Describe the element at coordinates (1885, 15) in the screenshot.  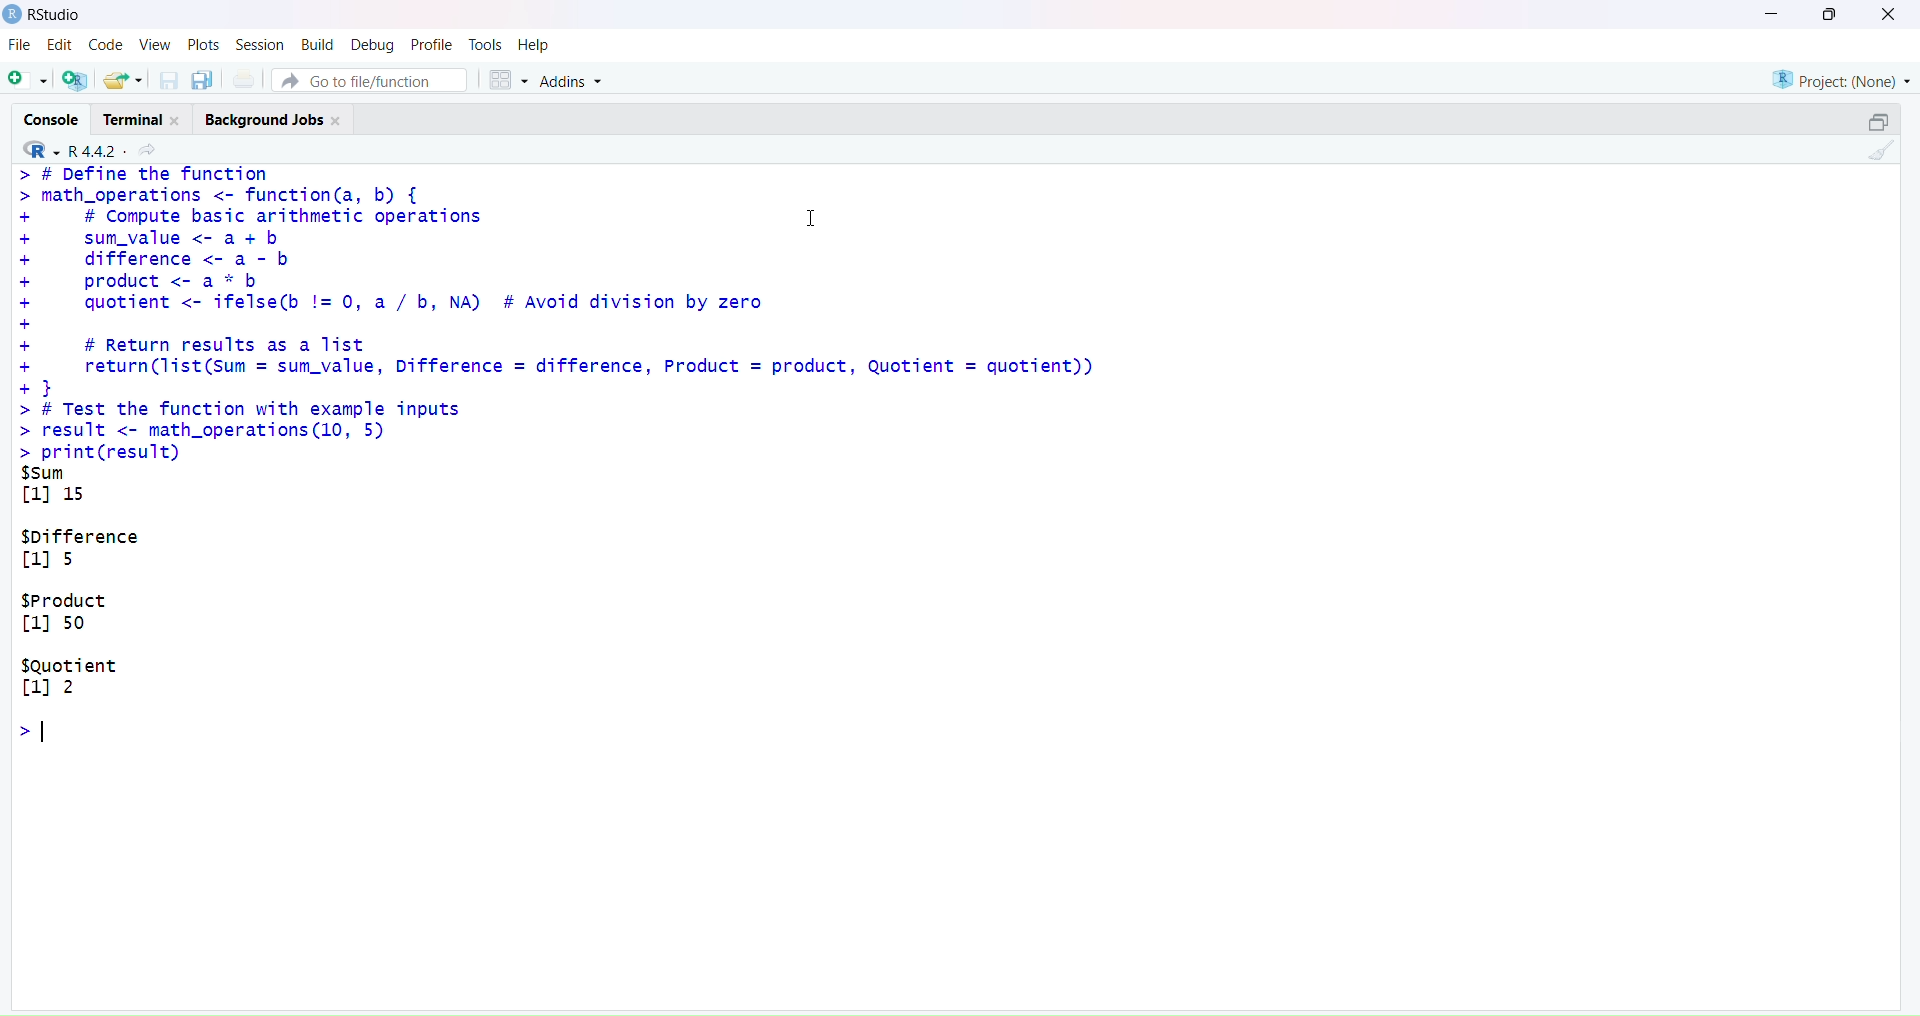
I see `Close` at that location.